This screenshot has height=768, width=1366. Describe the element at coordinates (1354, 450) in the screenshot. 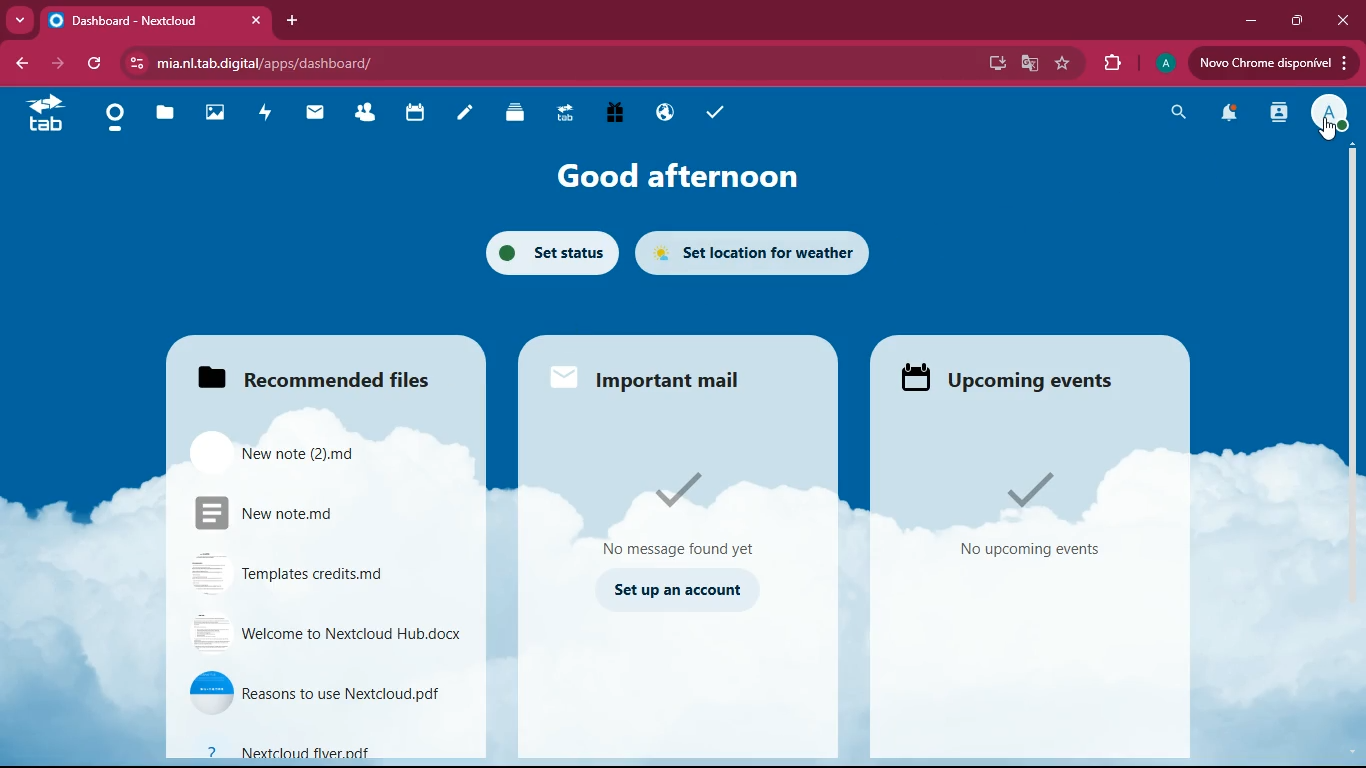

I see `scroll` at that location.